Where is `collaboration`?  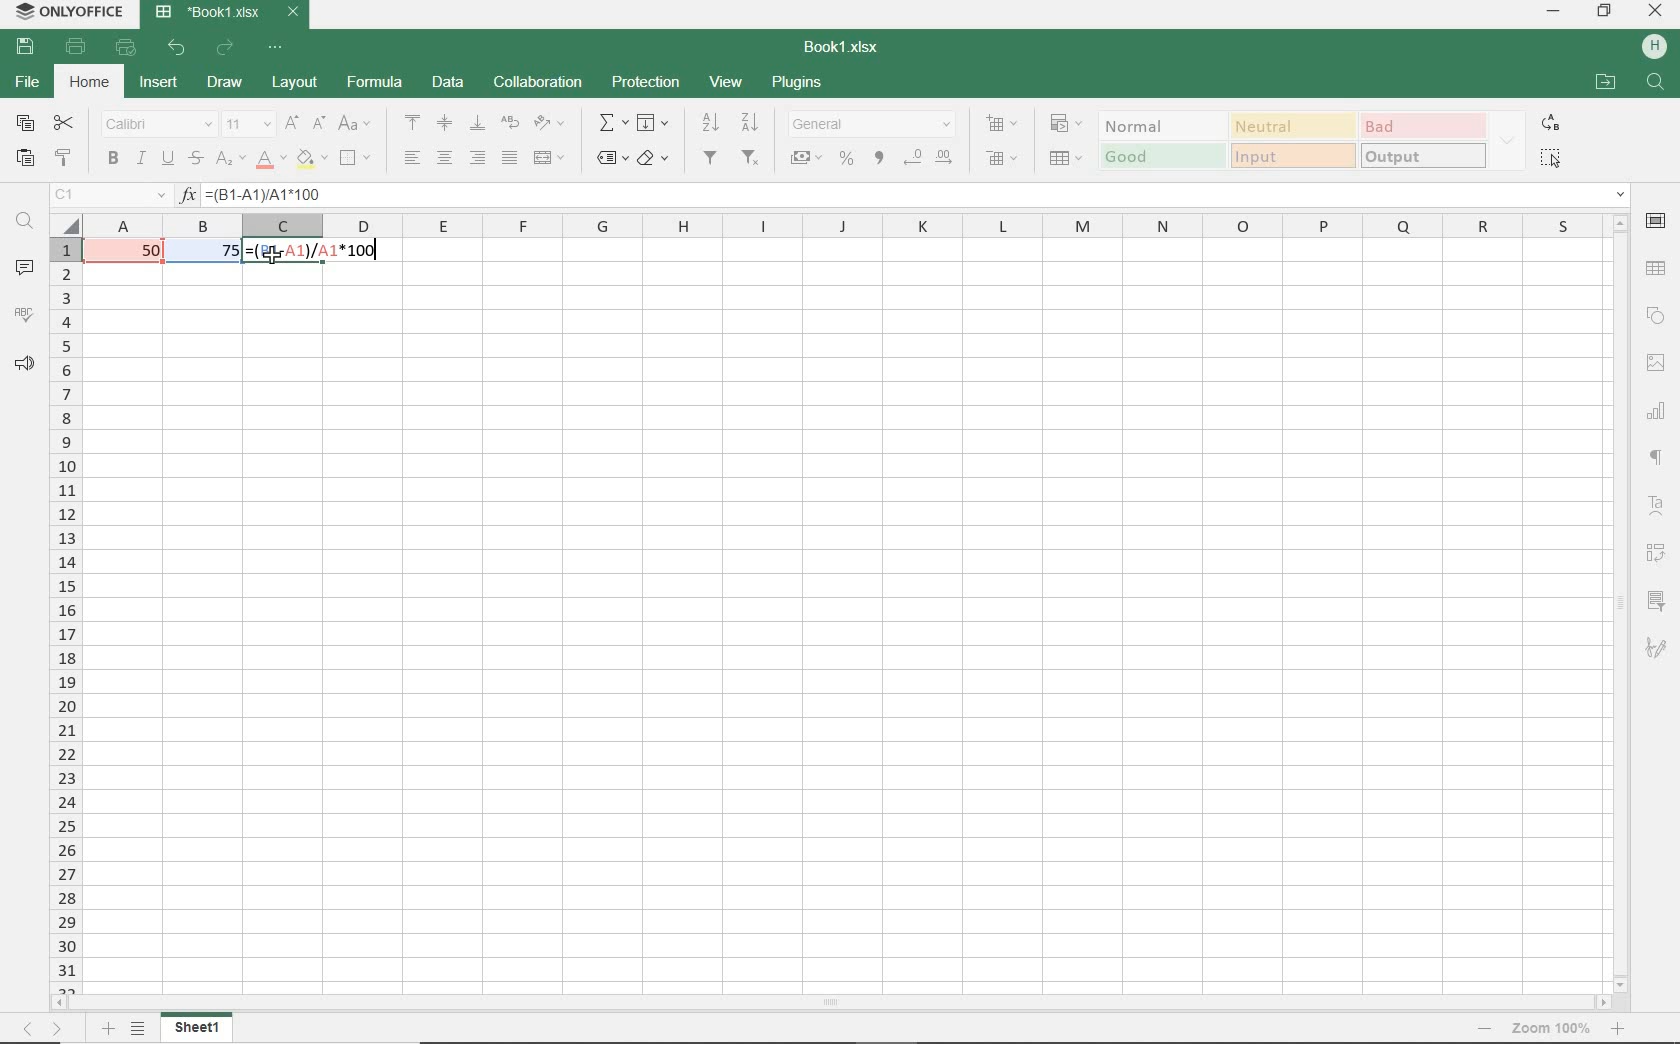 collaboration is located at coordinates (536, 82).